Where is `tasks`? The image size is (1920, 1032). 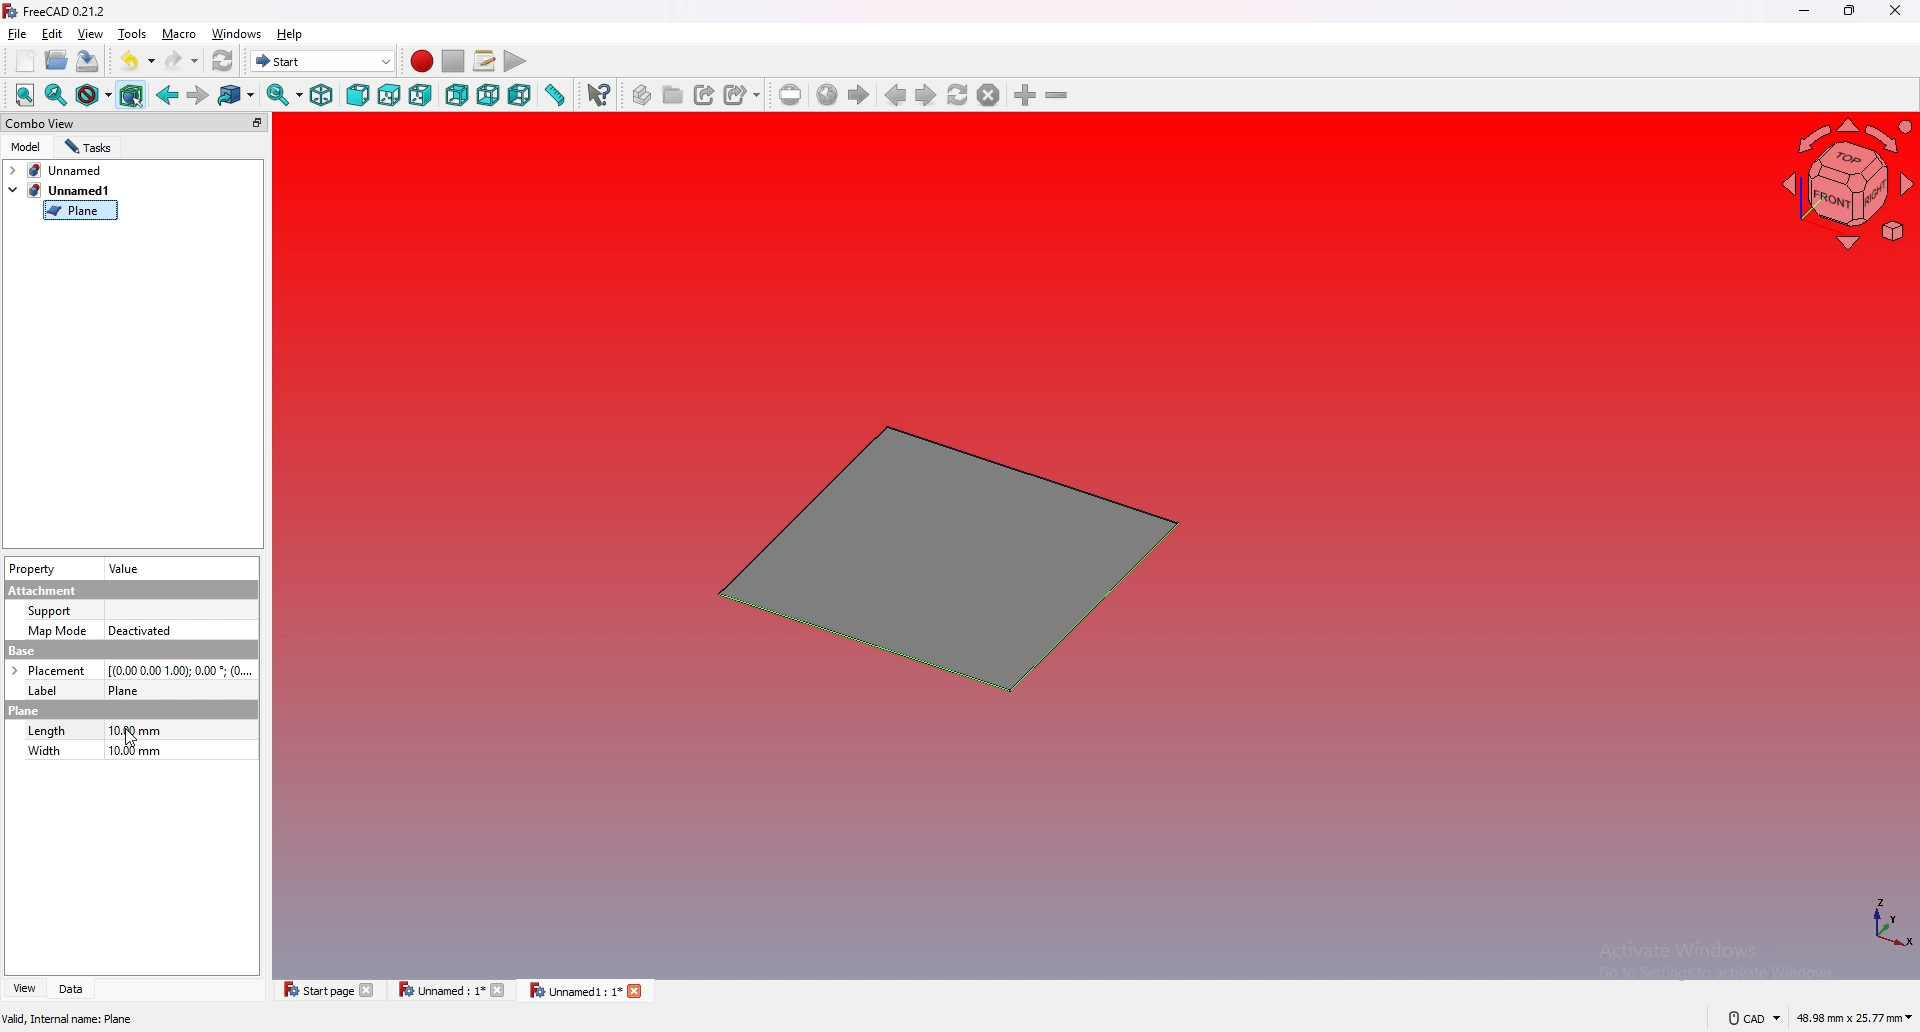
tasks is located at coordinates (89, 147).